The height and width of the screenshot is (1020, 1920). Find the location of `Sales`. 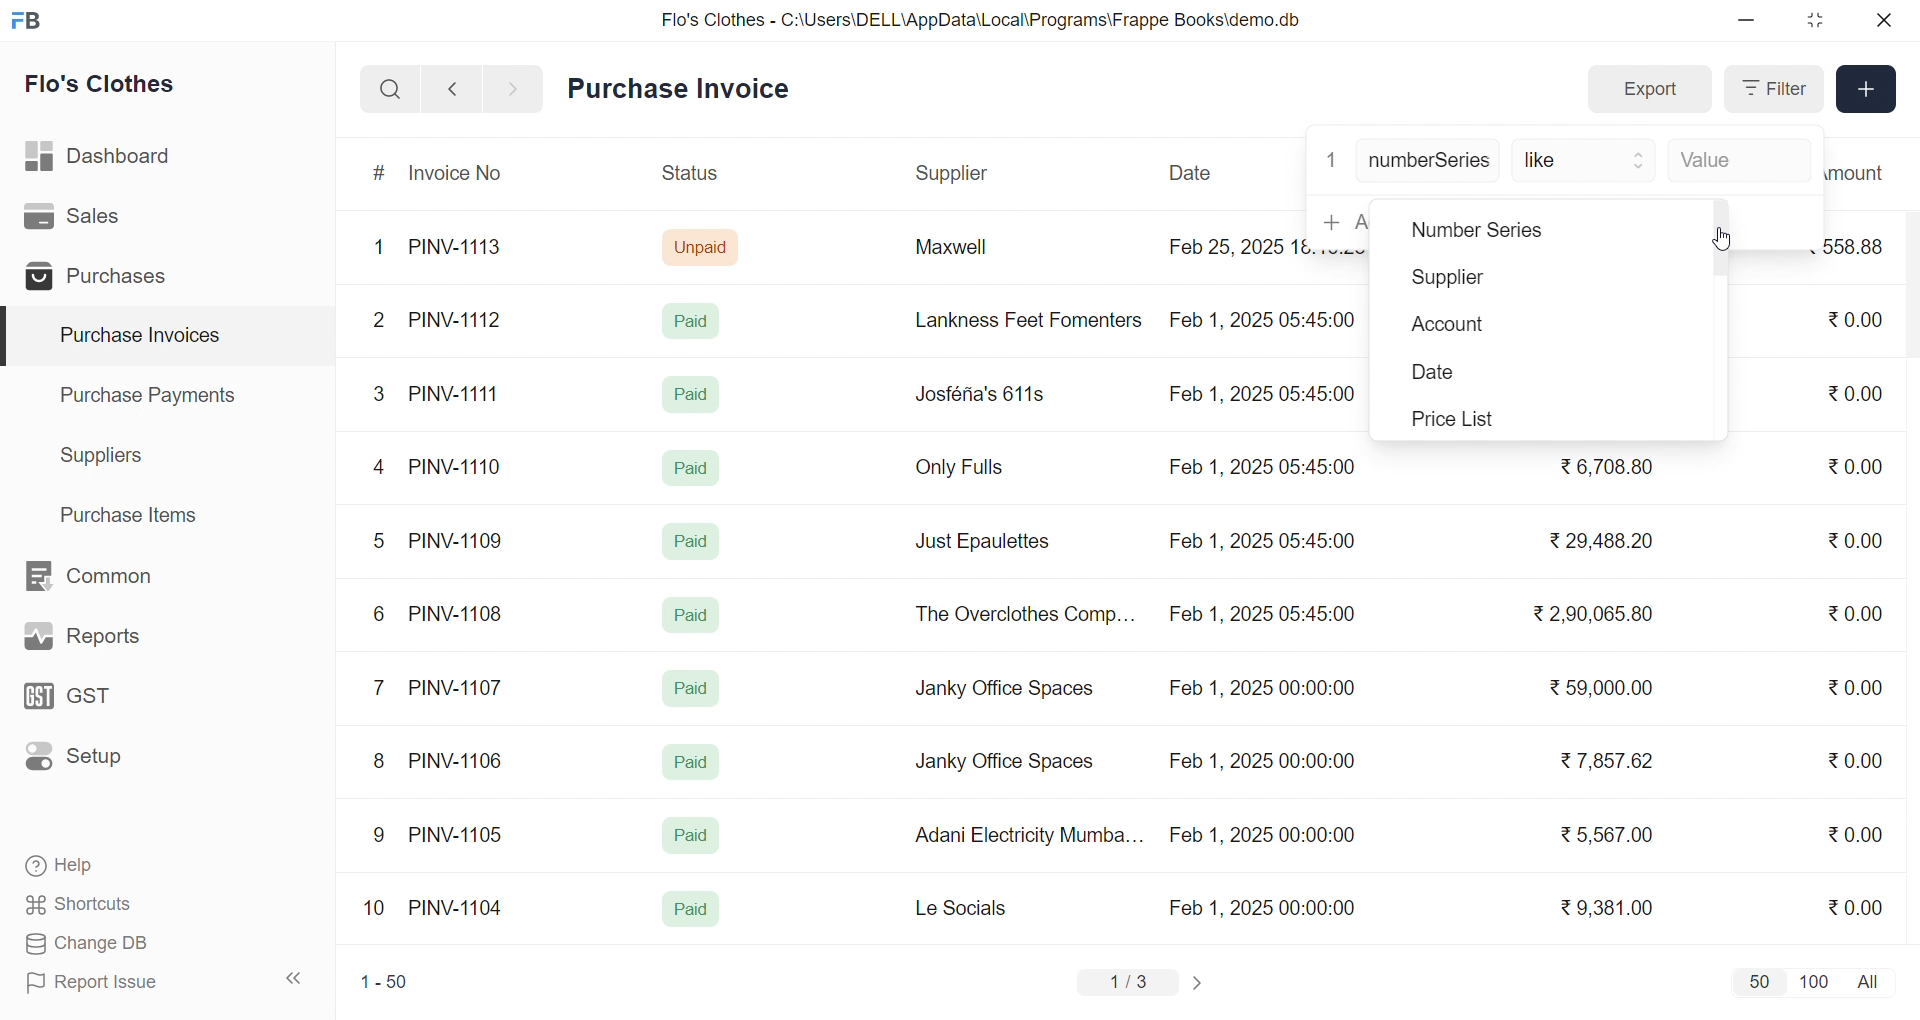

Sales is located at coordinates (103, 220).